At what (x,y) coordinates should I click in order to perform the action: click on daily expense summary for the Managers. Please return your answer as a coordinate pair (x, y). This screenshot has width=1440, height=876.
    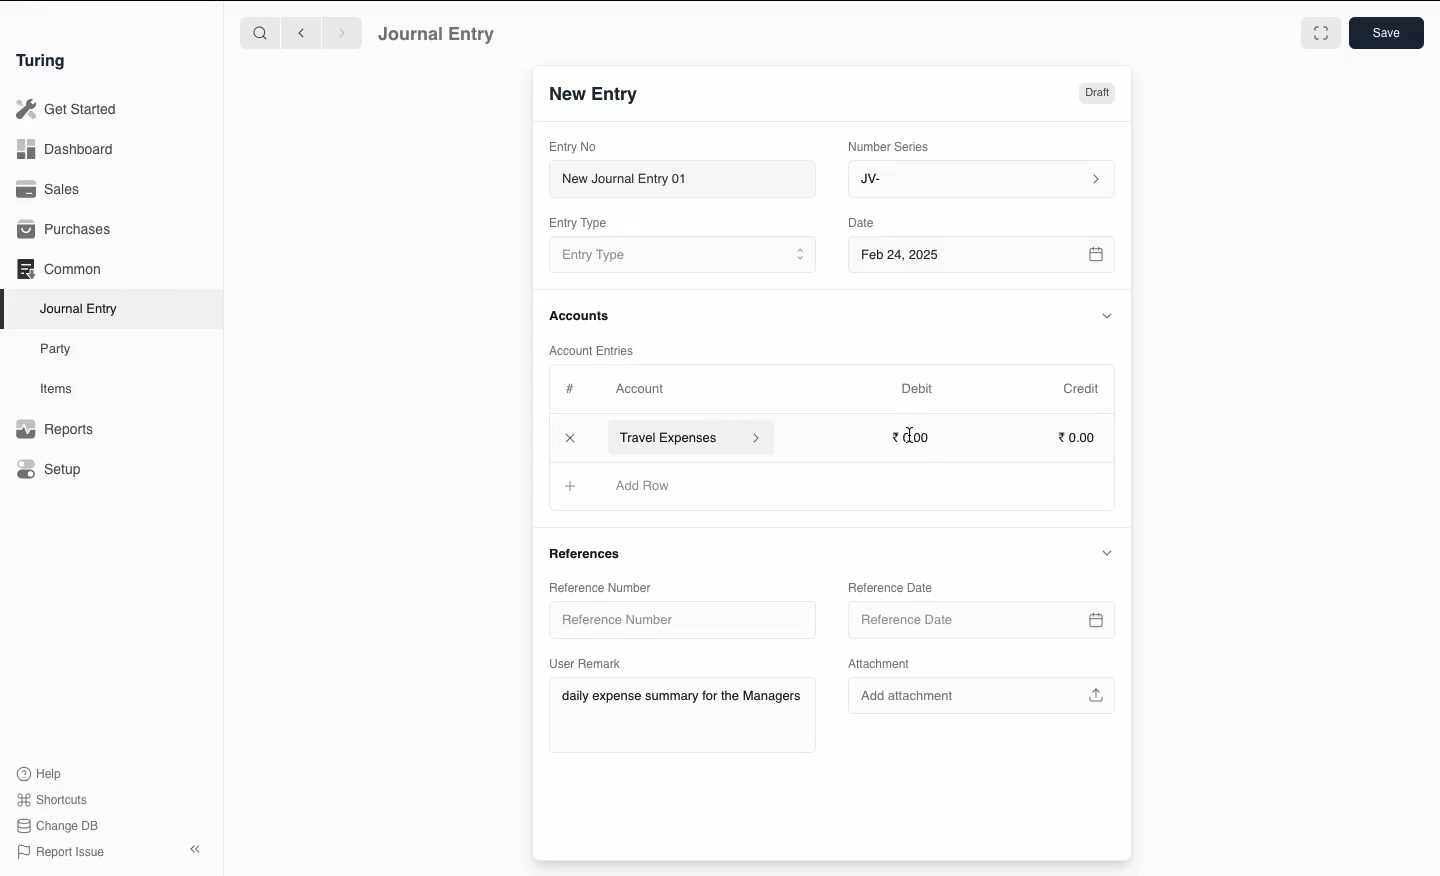
    Looking at the image, I should click on (680, 697).